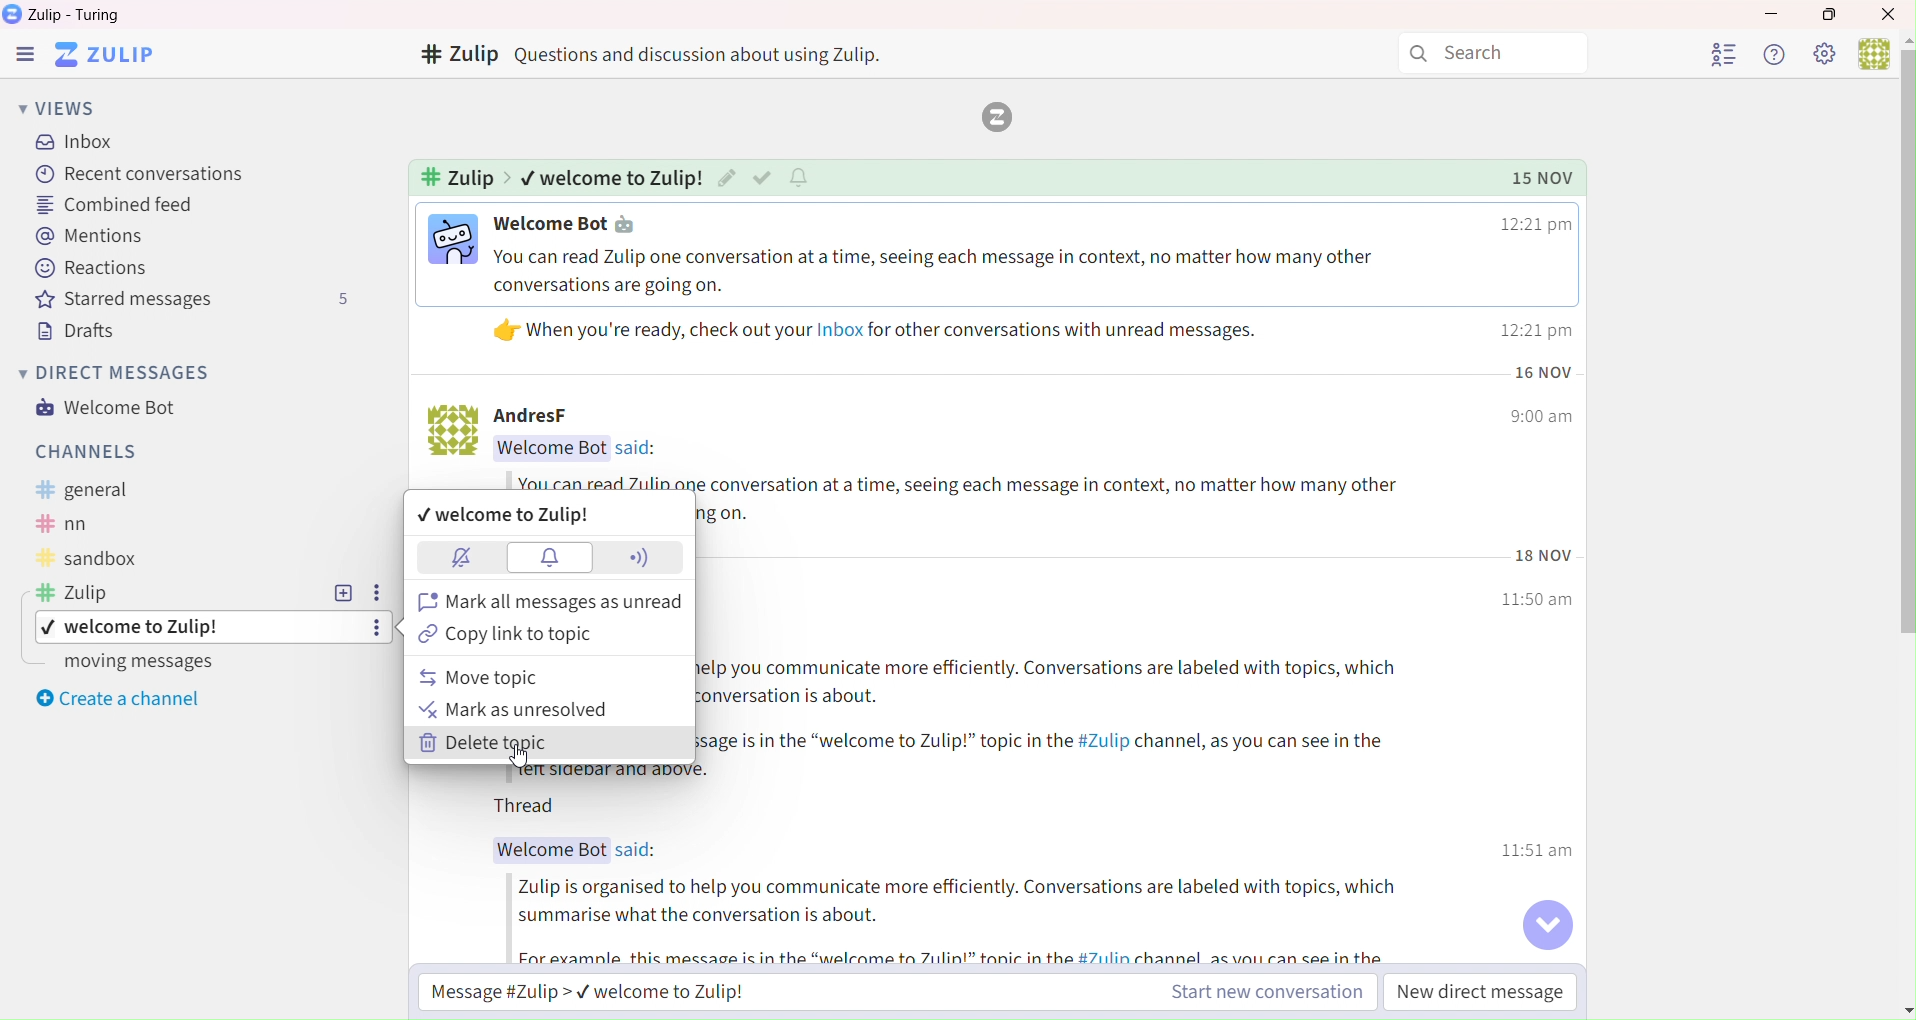 This screenshot has height=1020, width=1916. I want to click on User, so click(1724, 56).